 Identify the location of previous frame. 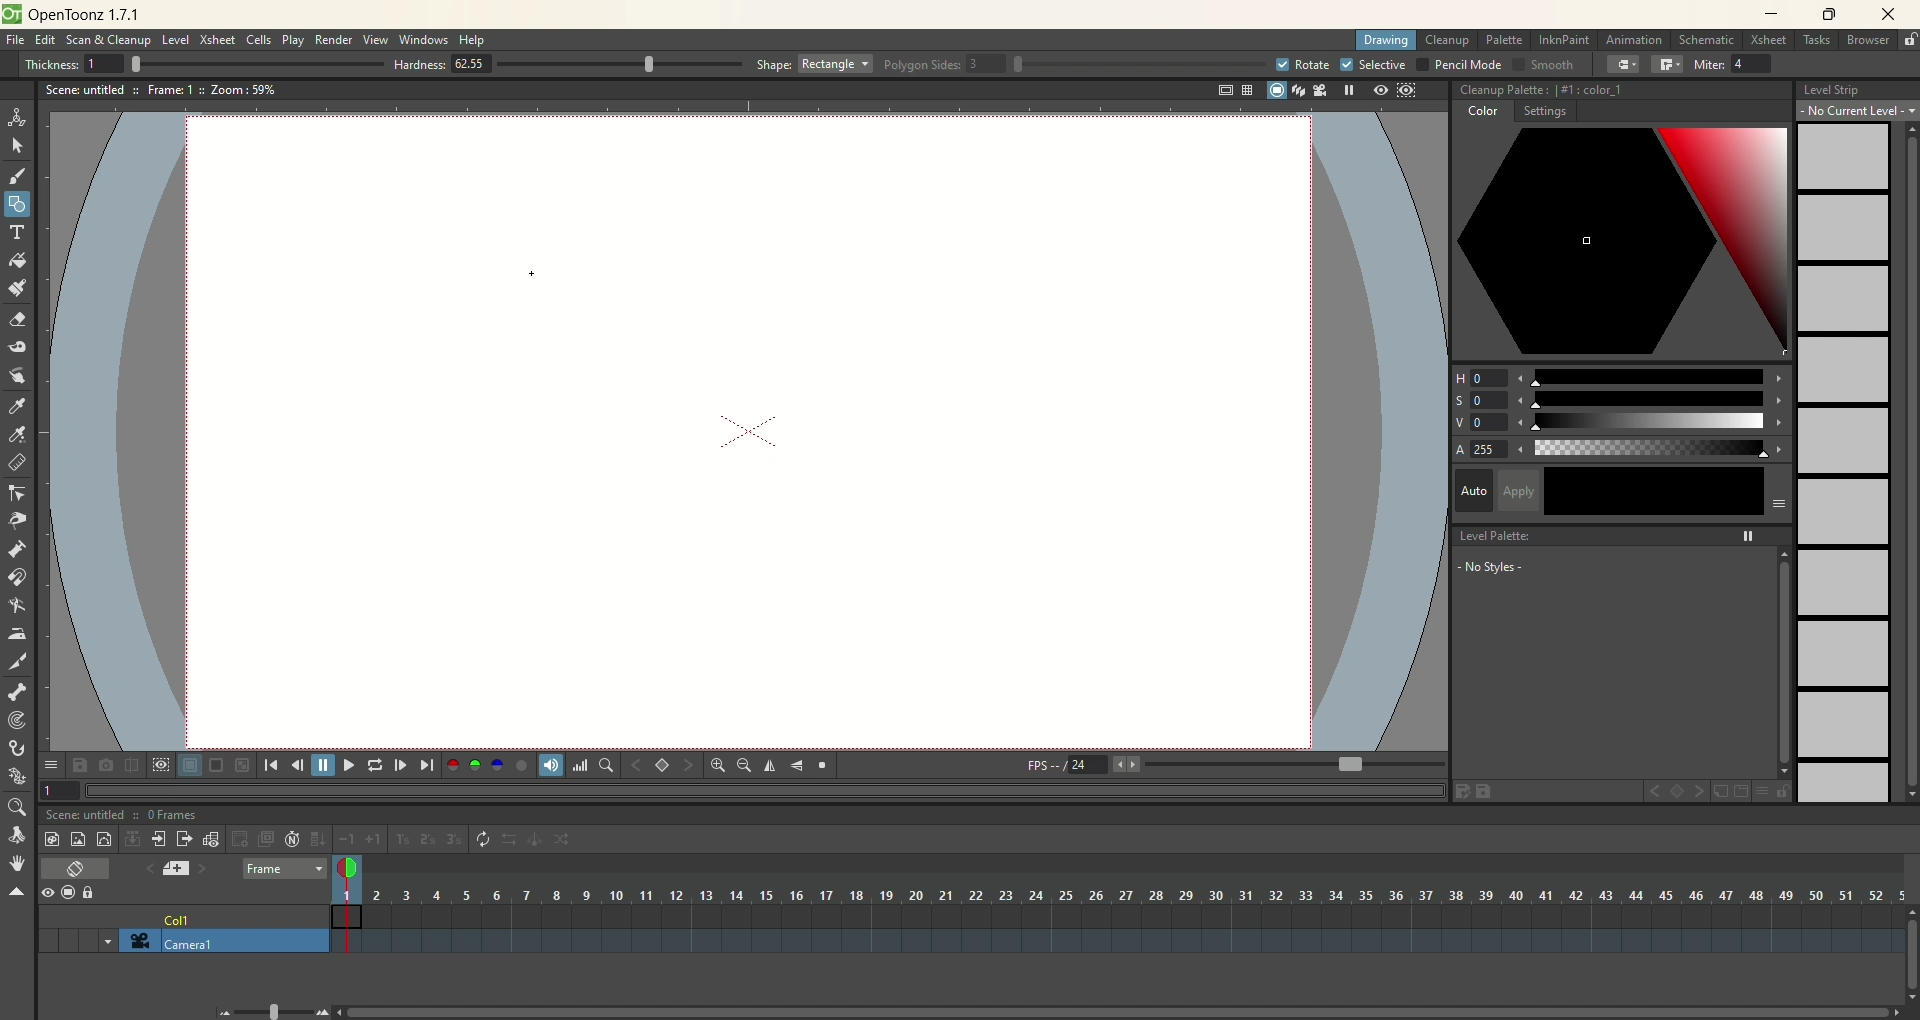
(295, 765).